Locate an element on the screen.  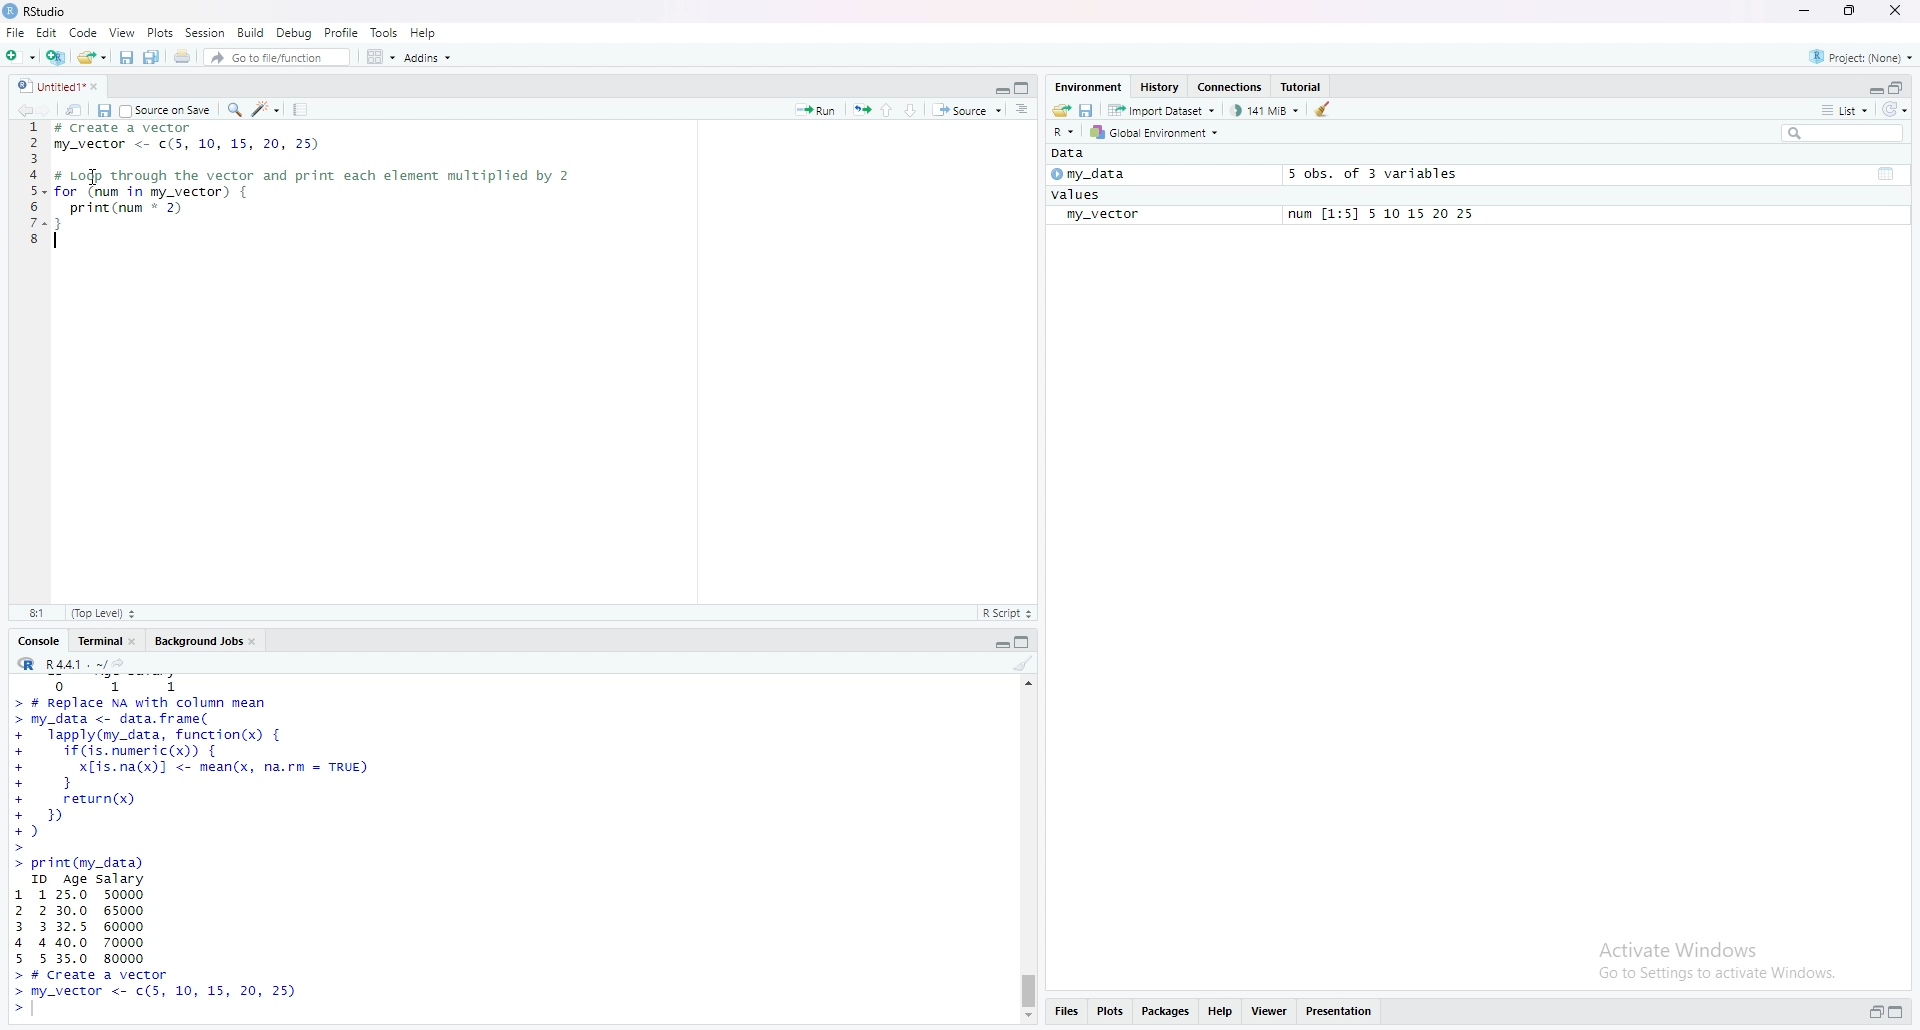
R.4.4.1 is located at coordinates (57, 663).